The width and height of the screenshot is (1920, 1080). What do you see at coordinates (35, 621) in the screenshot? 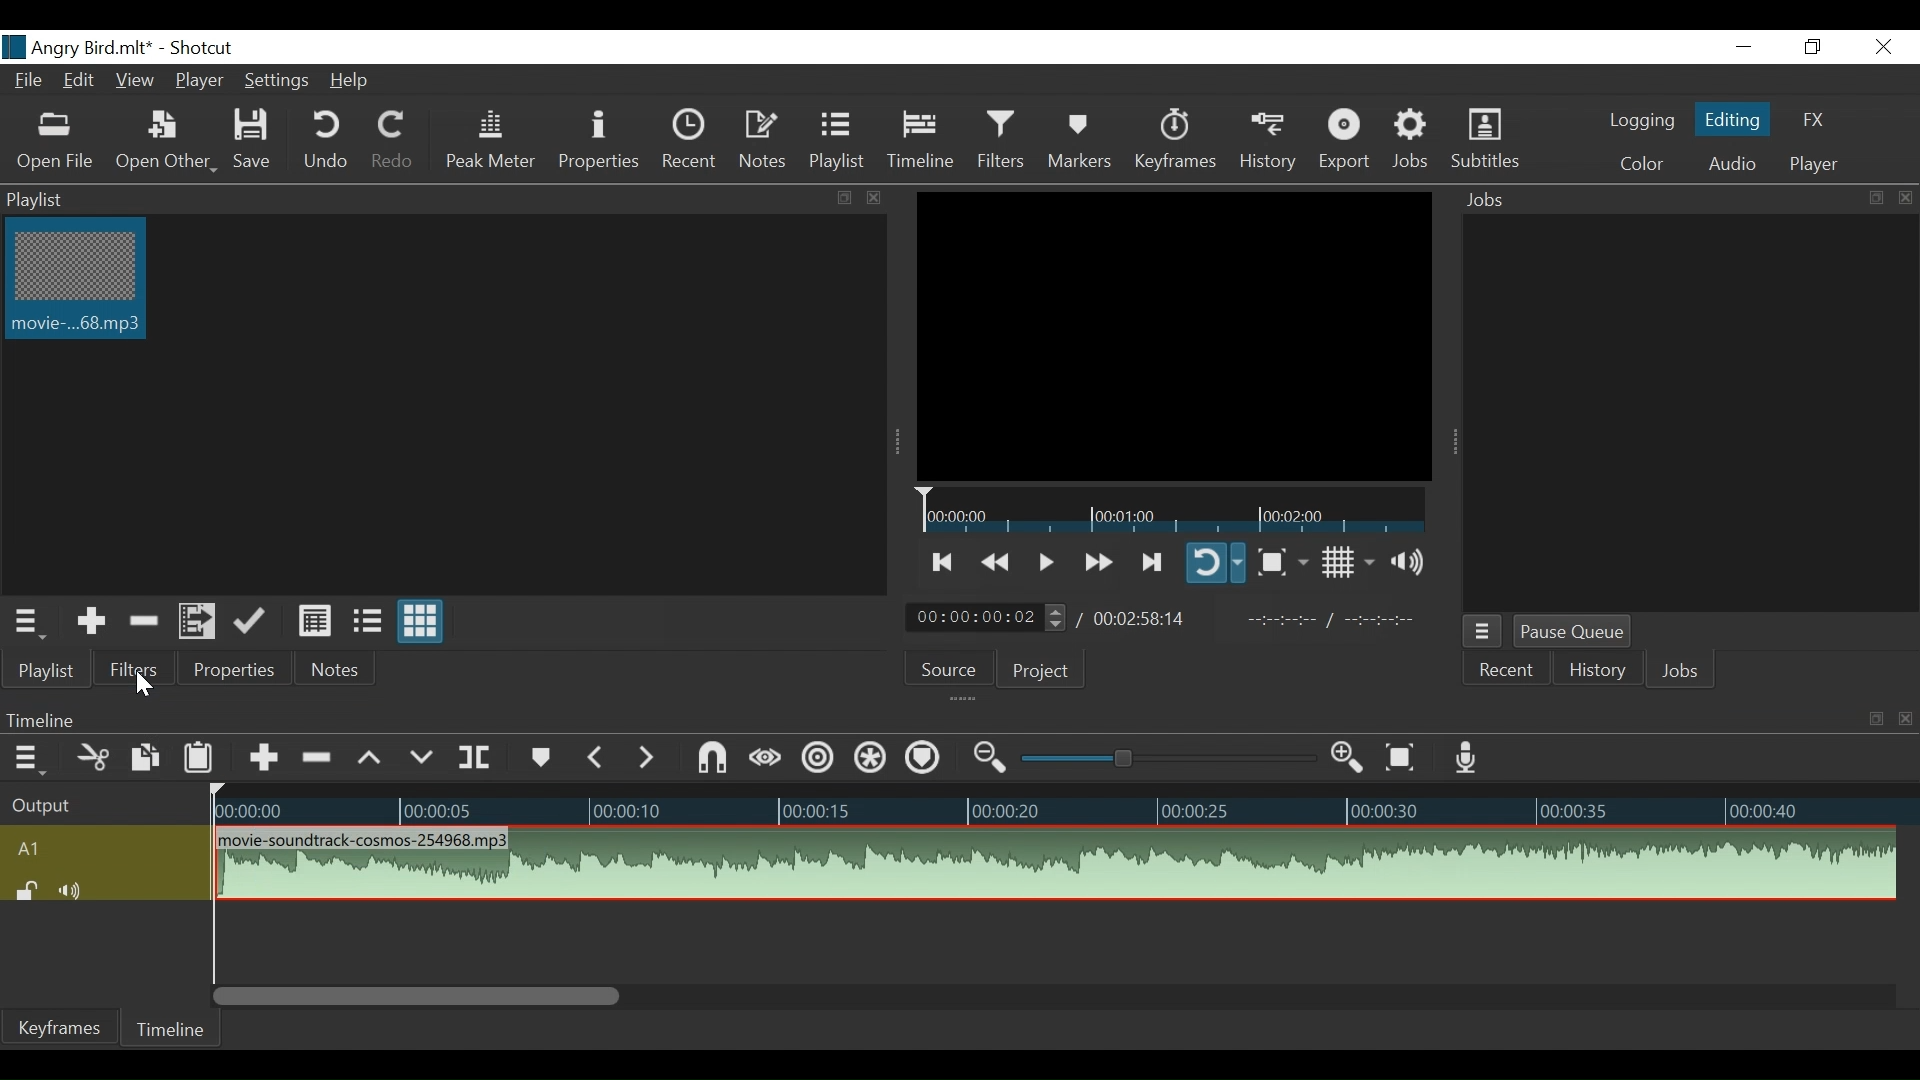
I see `Playlist menu` at bounding box center [35, 621].